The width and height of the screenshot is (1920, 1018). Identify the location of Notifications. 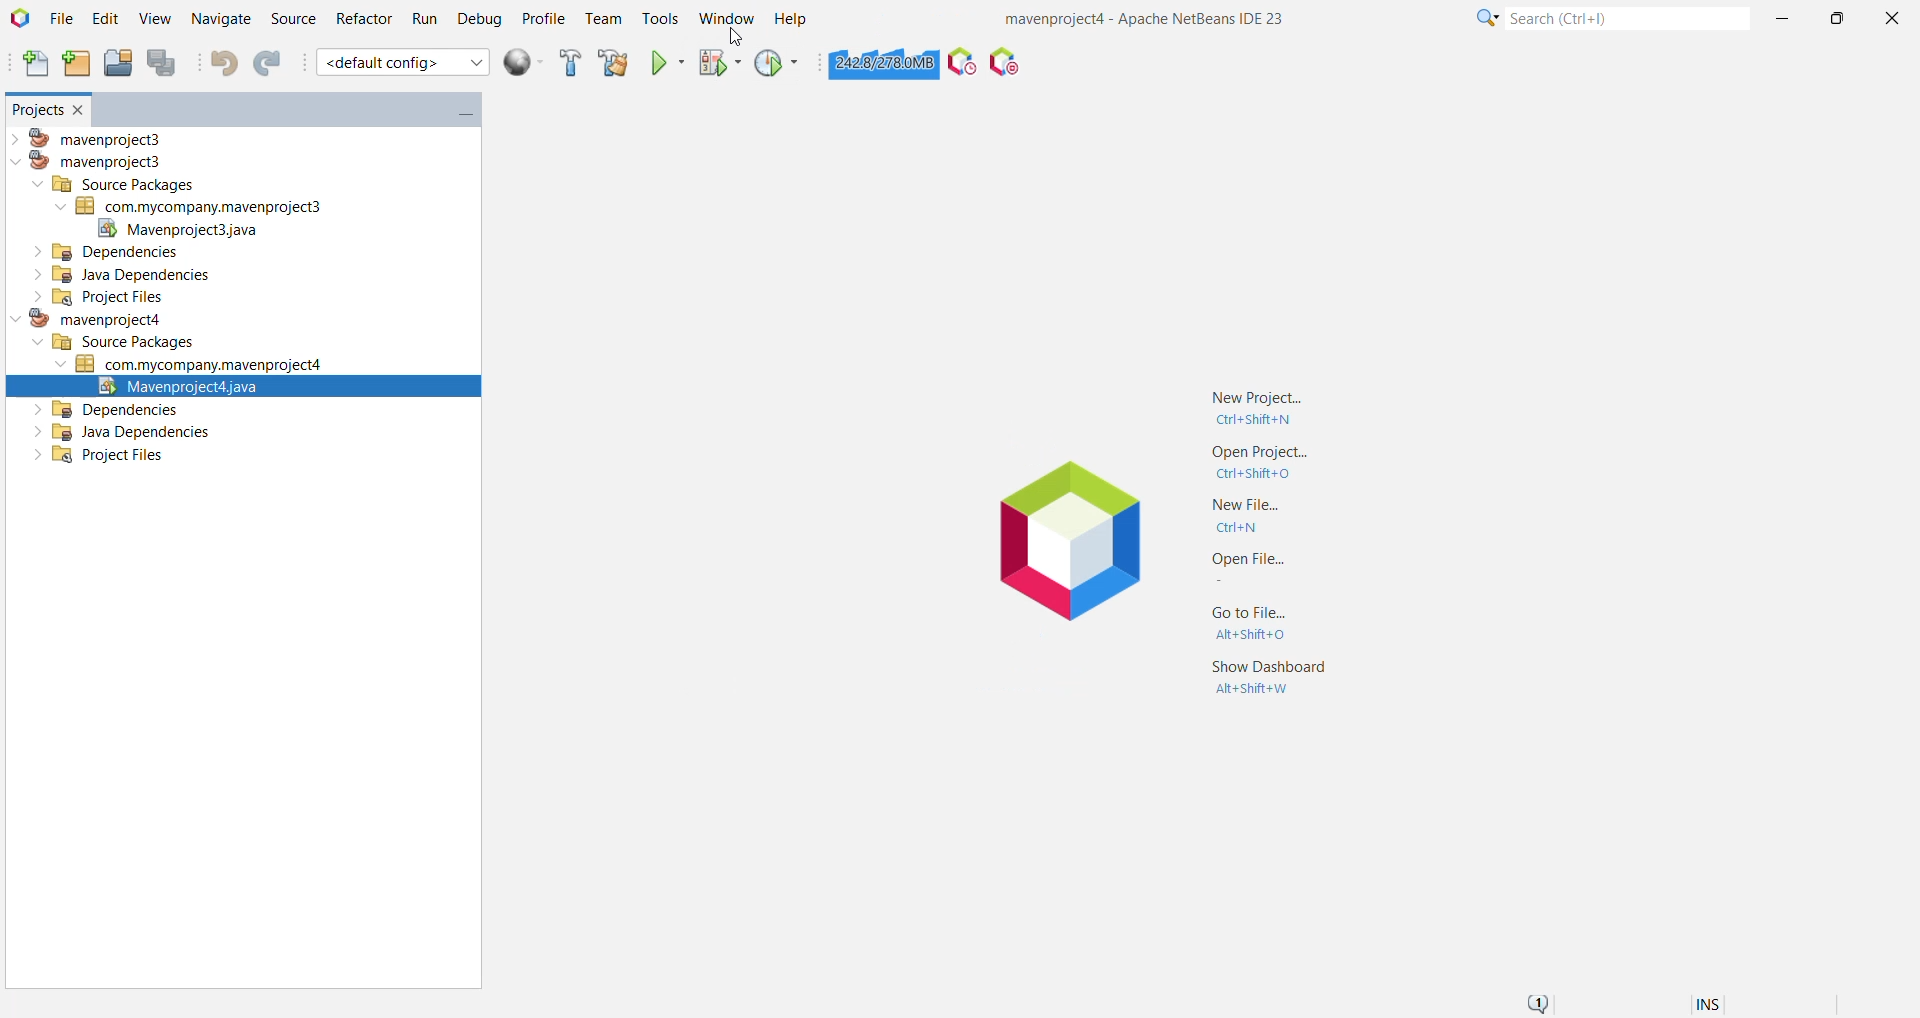
(1542, 1000).